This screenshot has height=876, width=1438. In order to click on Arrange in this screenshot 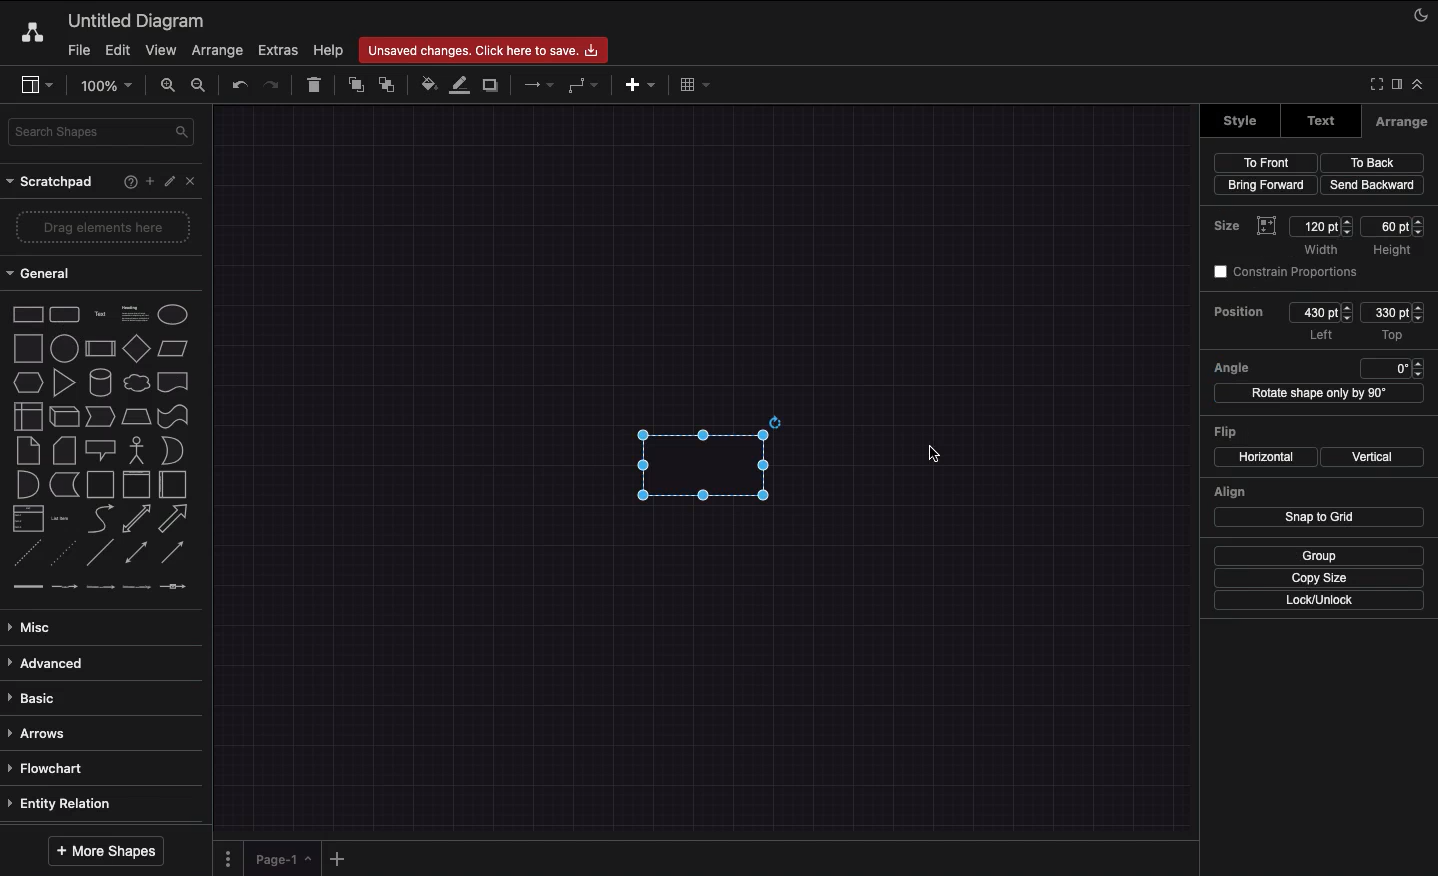, I will do `click(216, 50)`.